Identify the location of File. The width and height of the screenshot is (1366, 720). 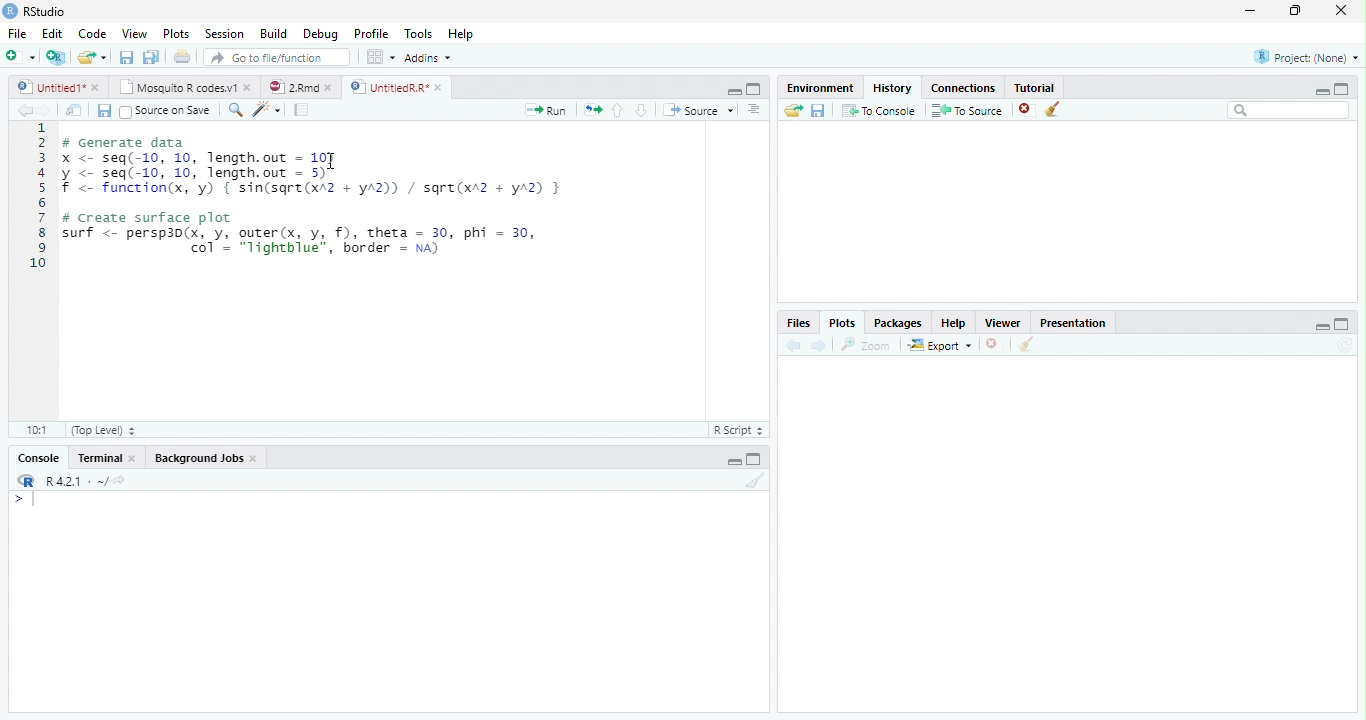
(17, 33).